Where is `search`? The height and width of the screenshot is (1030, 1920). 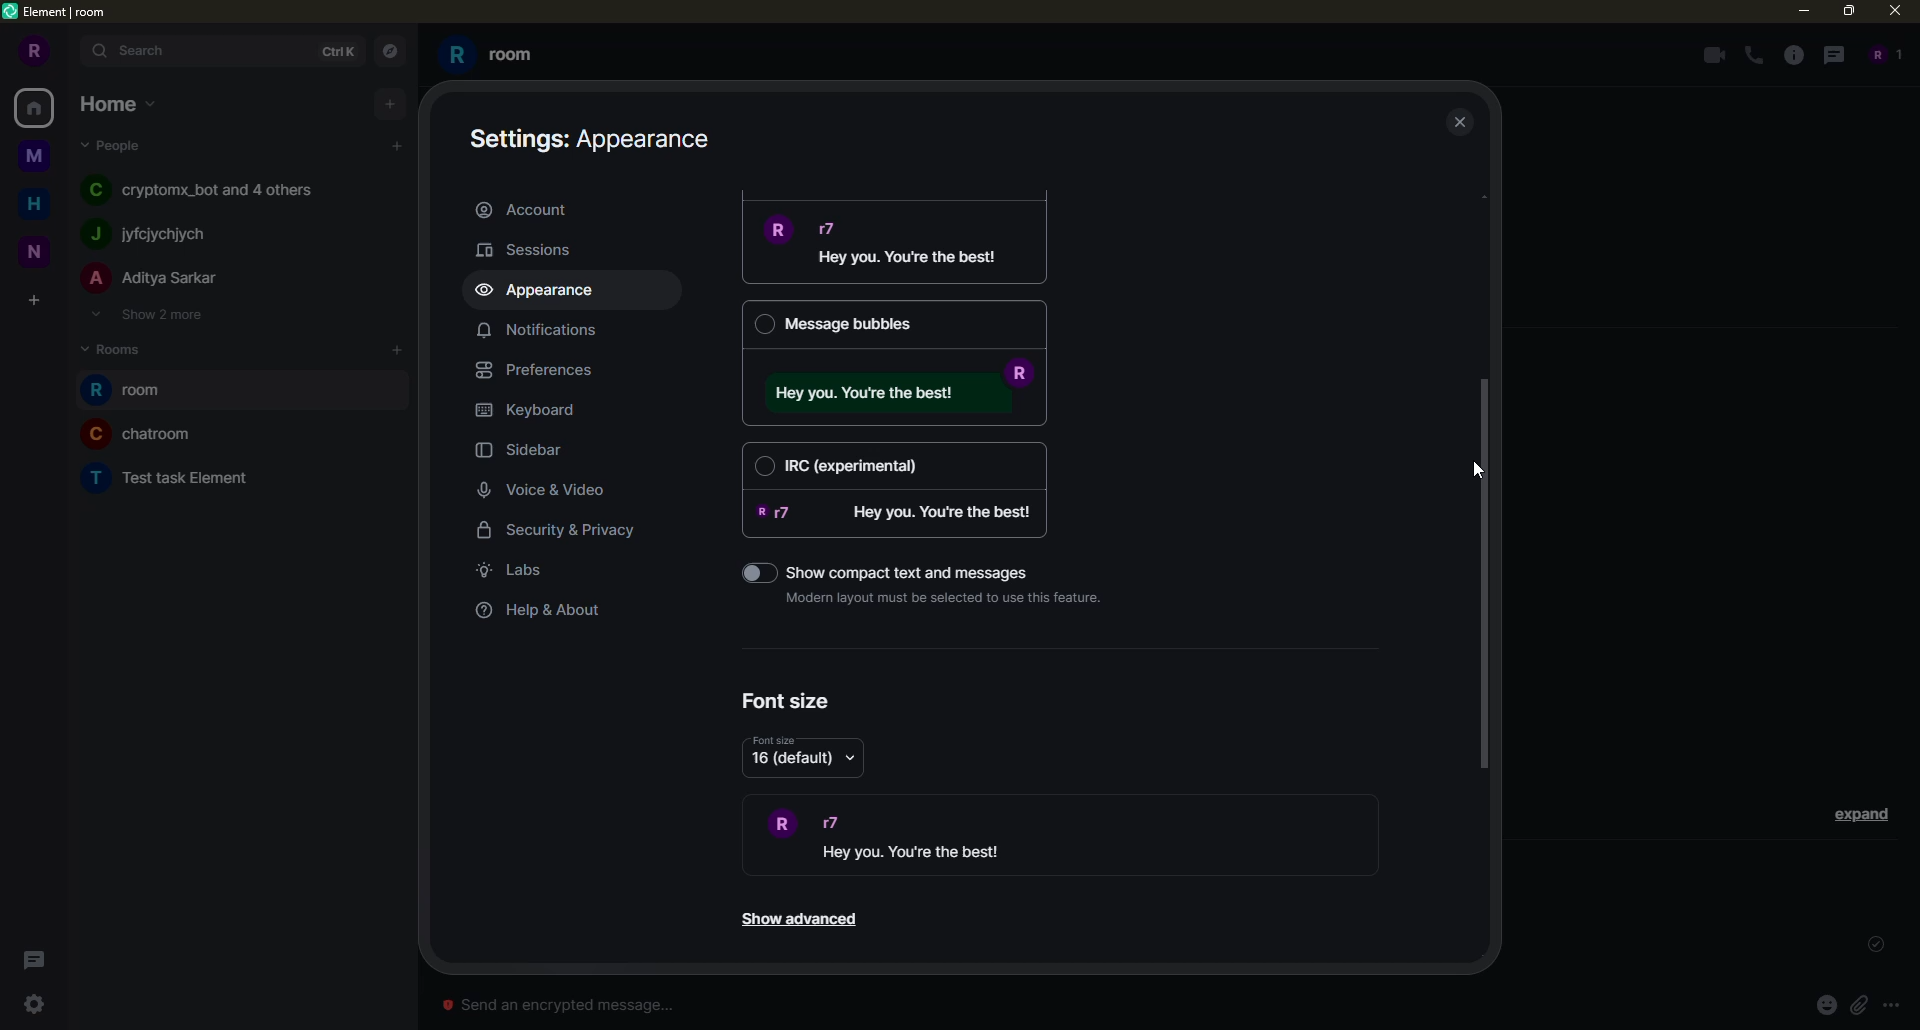
search is located at coordinates (142, 50).